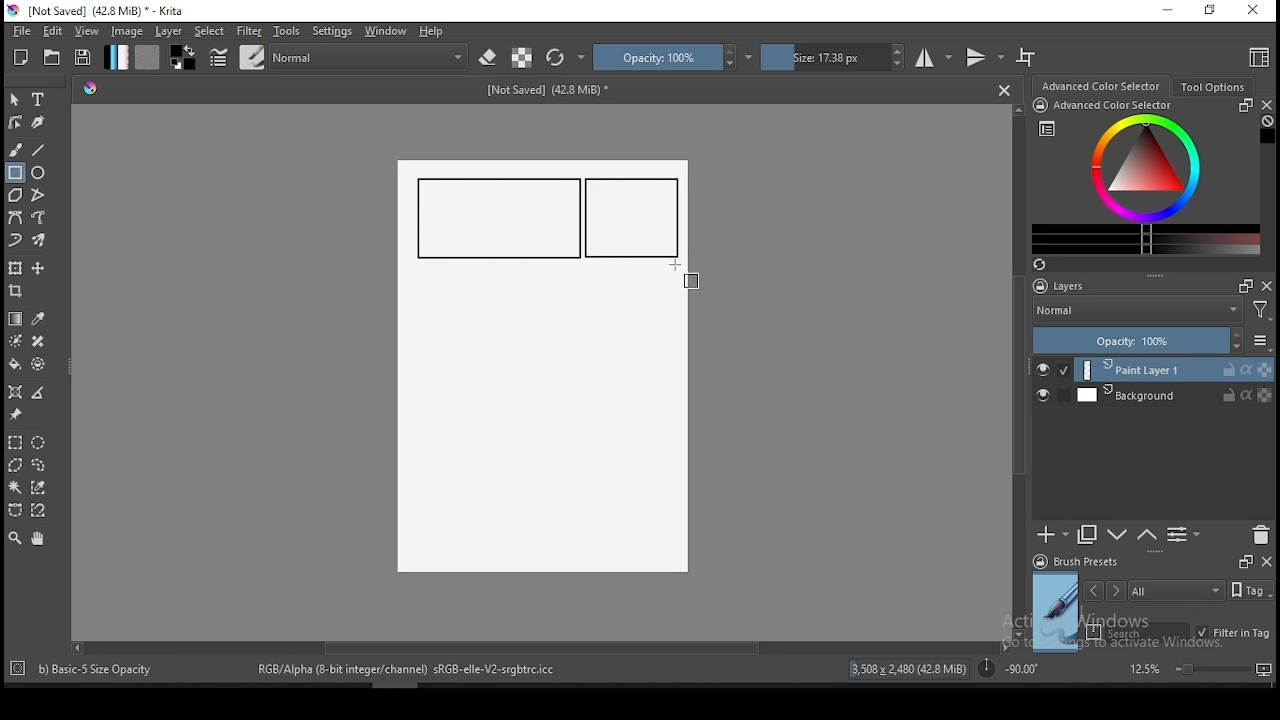 Image resolution: width=1280 pixels, height=720 pixels. Describe the element at coordinates (15, 364) in the screenshot. I see `paint bucket tool` at that location.